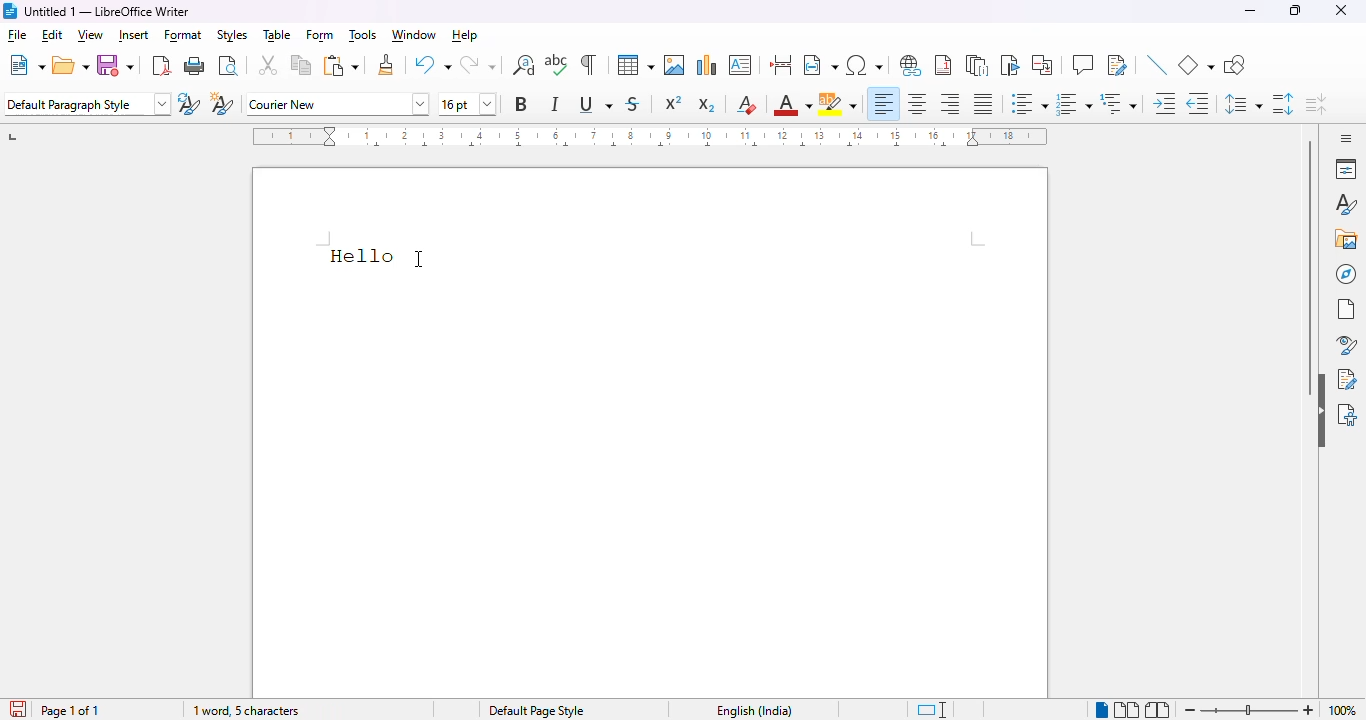  Describe the element at coordinates (91, 36) in the screenshot. I see `view` at that location.